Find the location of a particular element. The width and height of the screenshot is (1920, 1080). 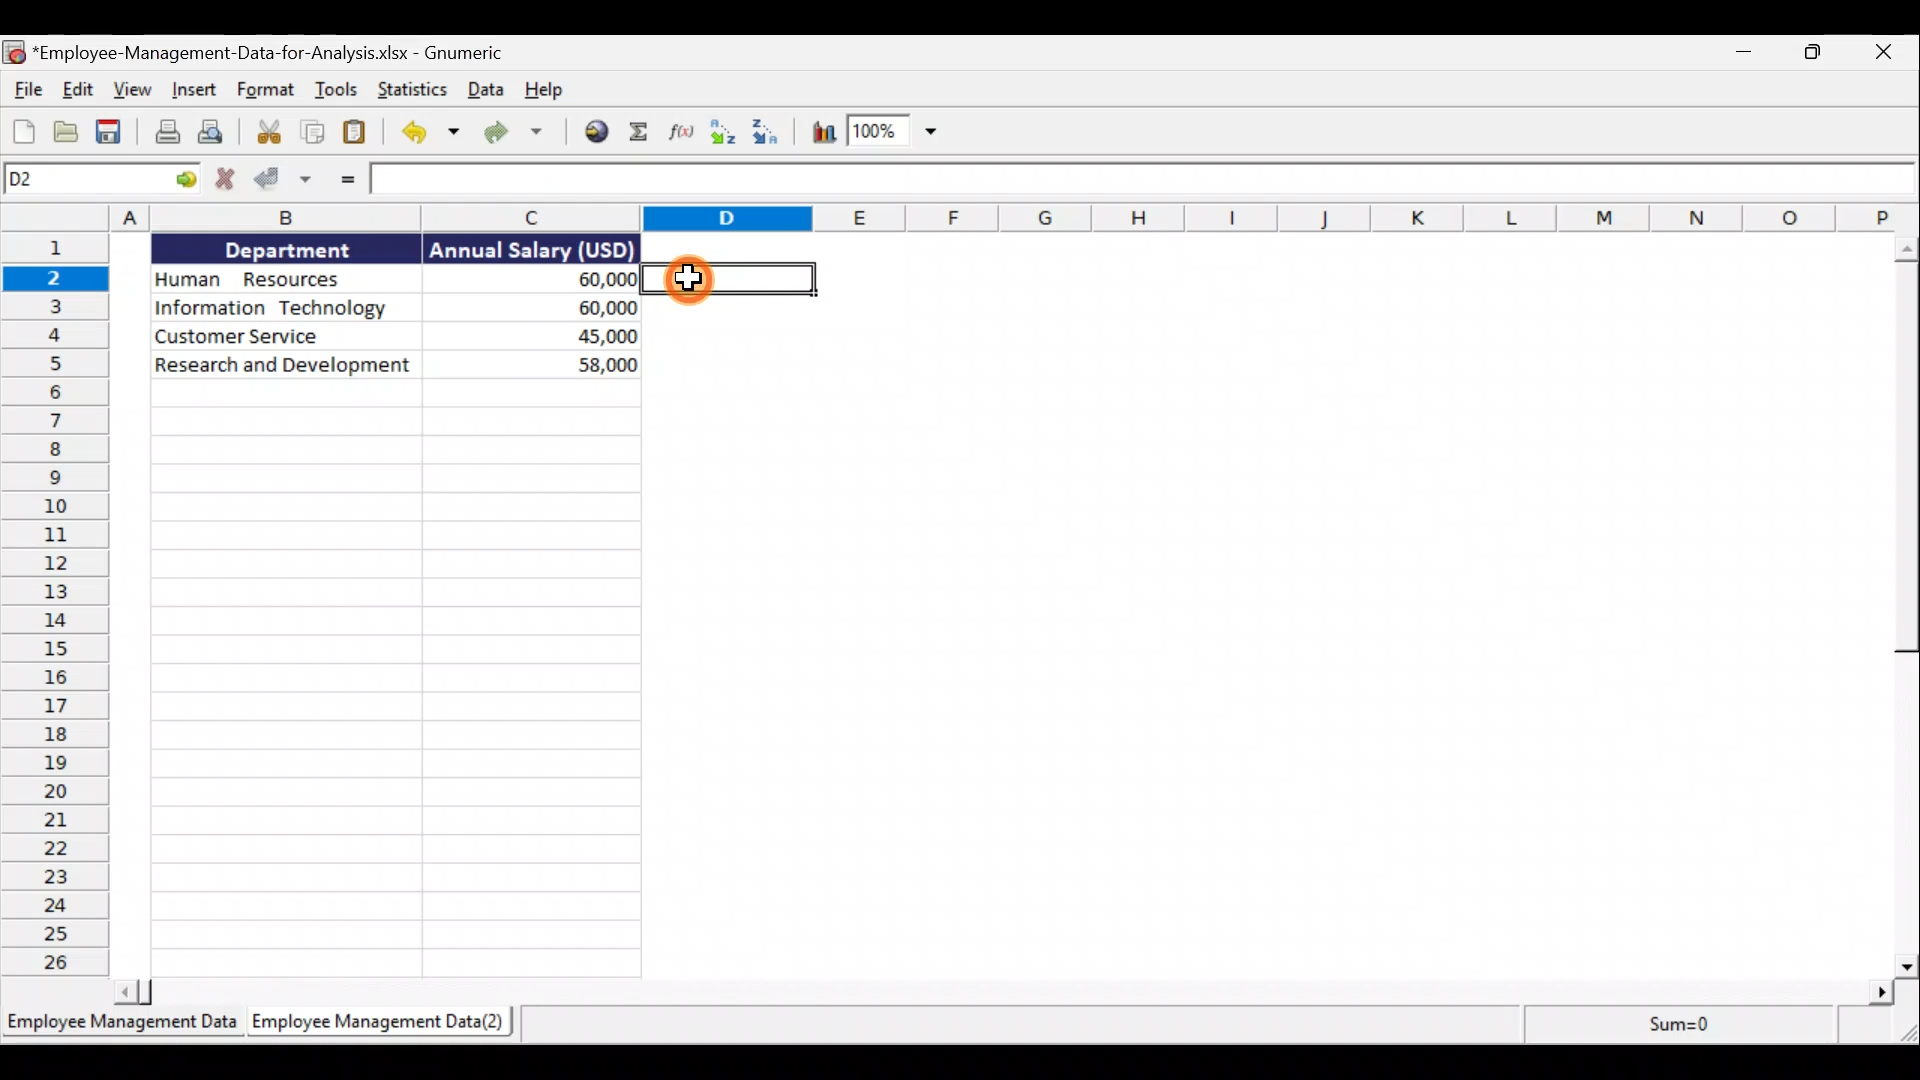

close is located at coordinates (1886, 60).